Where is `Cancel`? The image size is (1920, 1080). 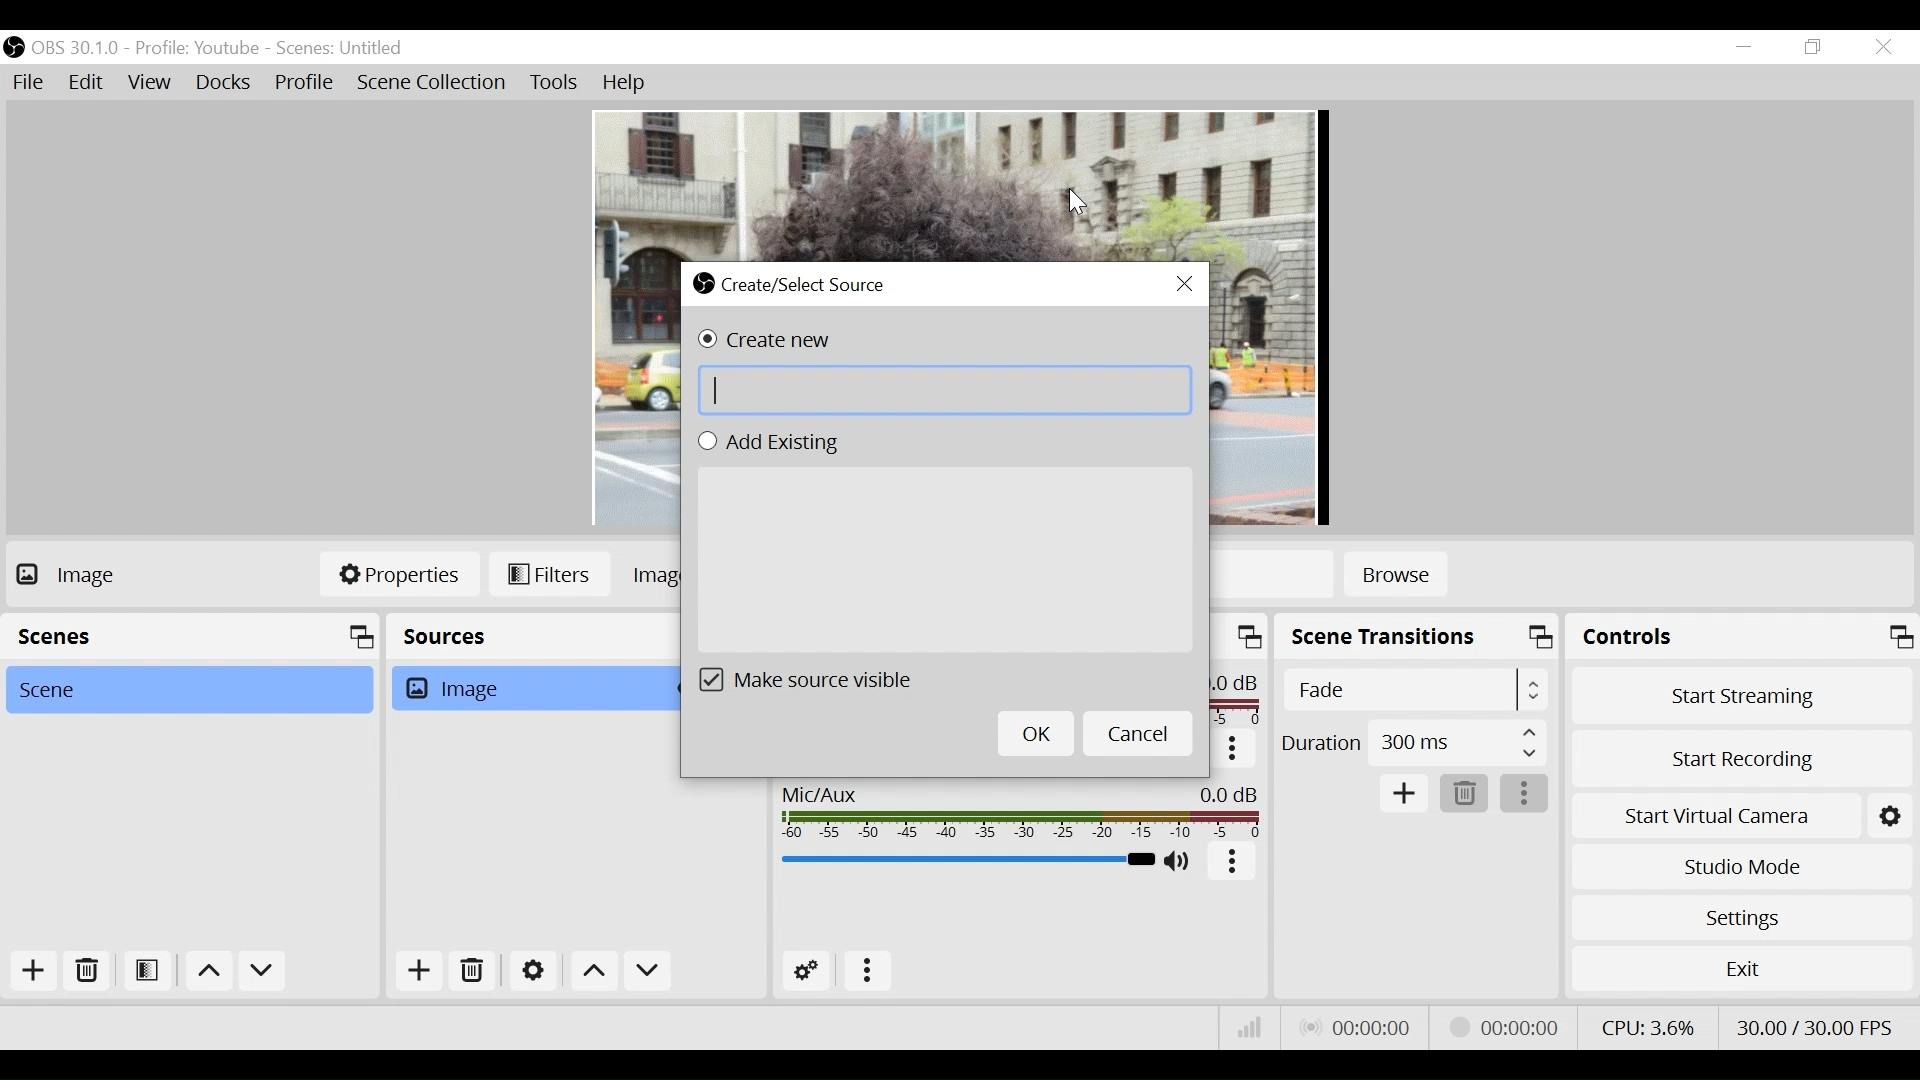 Cancel is located at coordinates (1138, 733).